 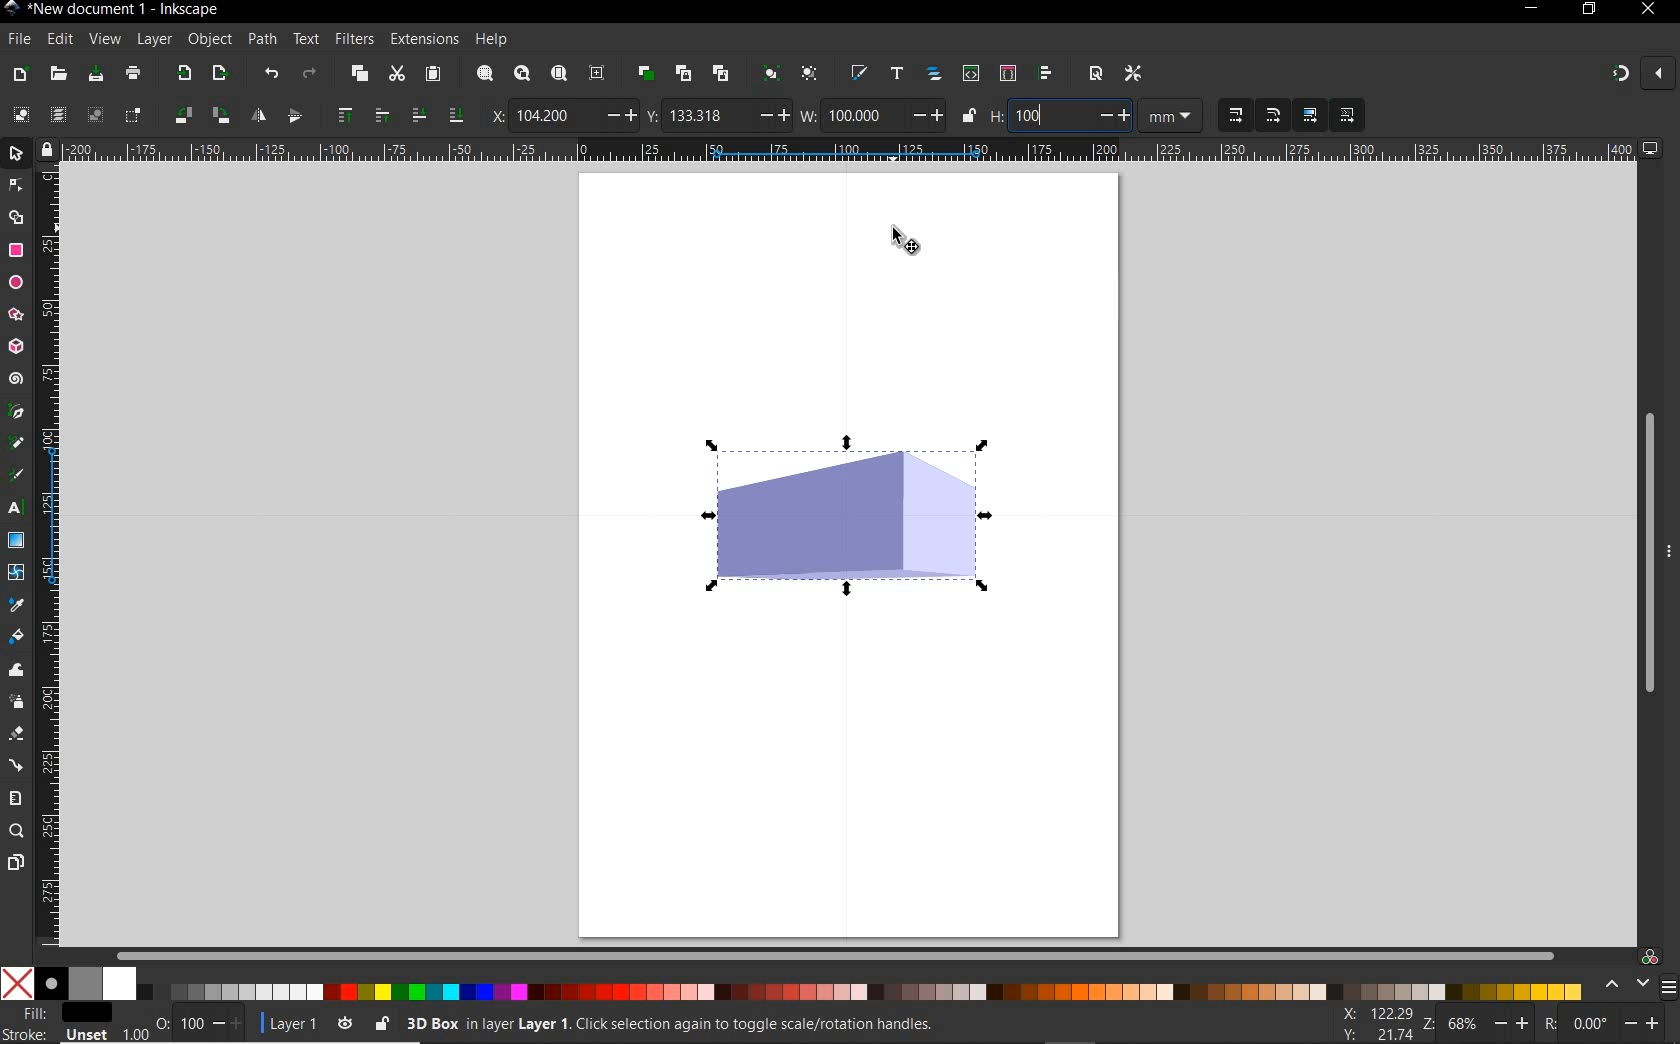 What do you see at coordinates (15, 510) in the screenshot?
I see `text tool` at bounding box center [15, 510].